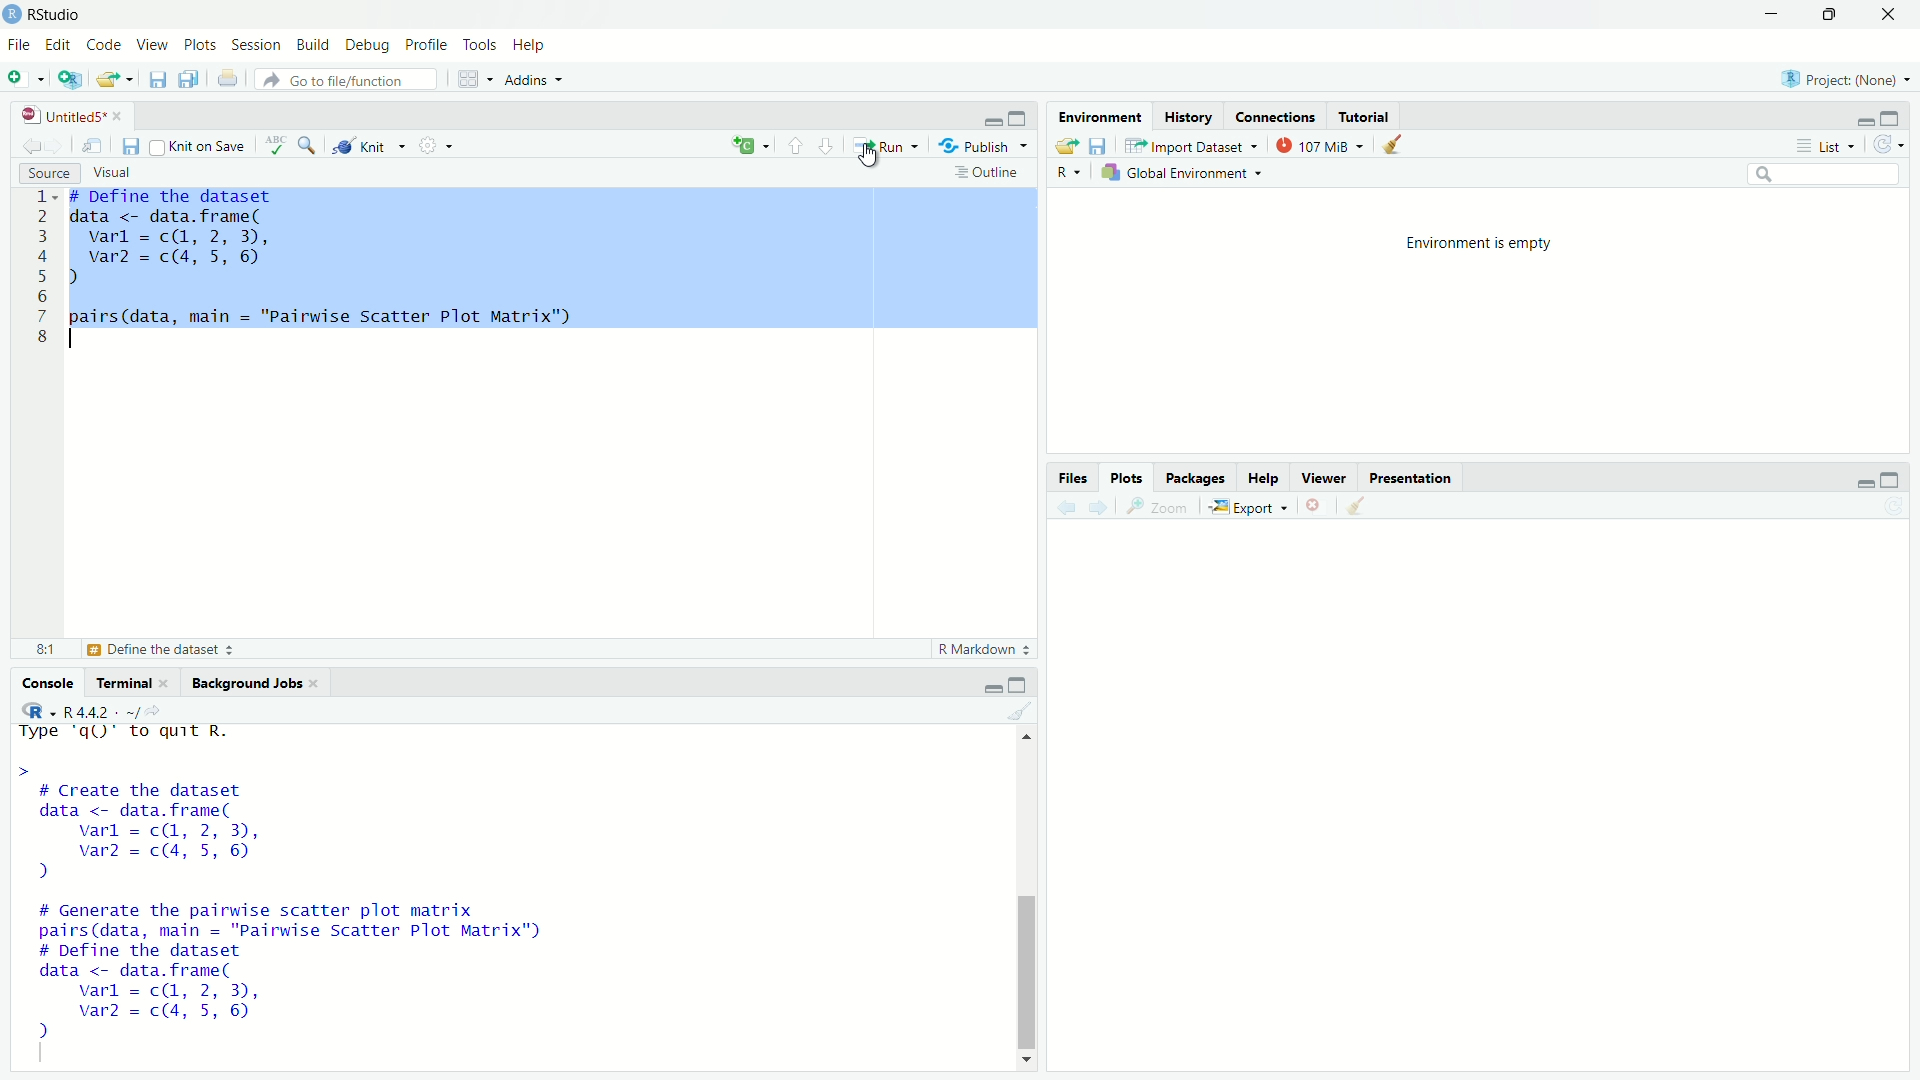 This screenshot has height=1080, width=1920. Describe the element at coordinates (156, 708) in the screenshot. I see `View the current working directory` at that location.